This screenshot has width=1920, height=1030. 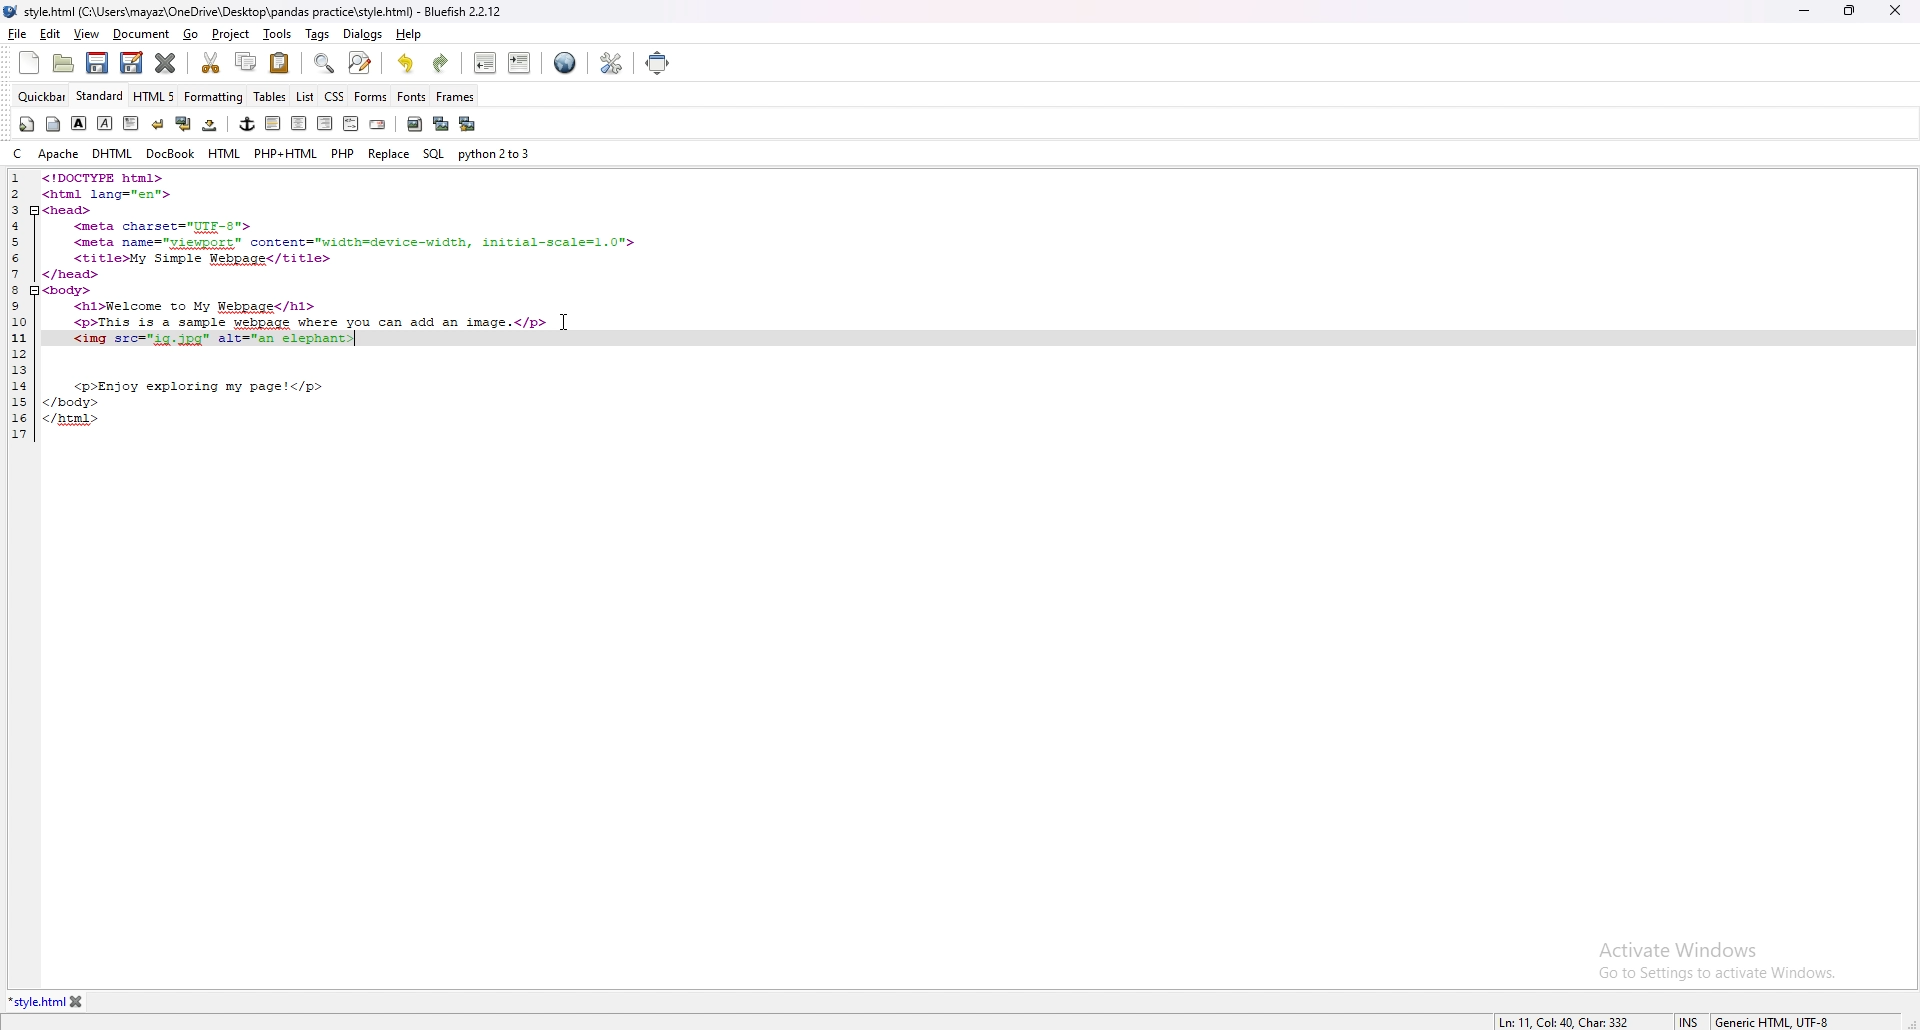 What do you see at coordinates (36, 1003) in the screenshot?
I see `*style.html` at bounding box center [36, 1003].